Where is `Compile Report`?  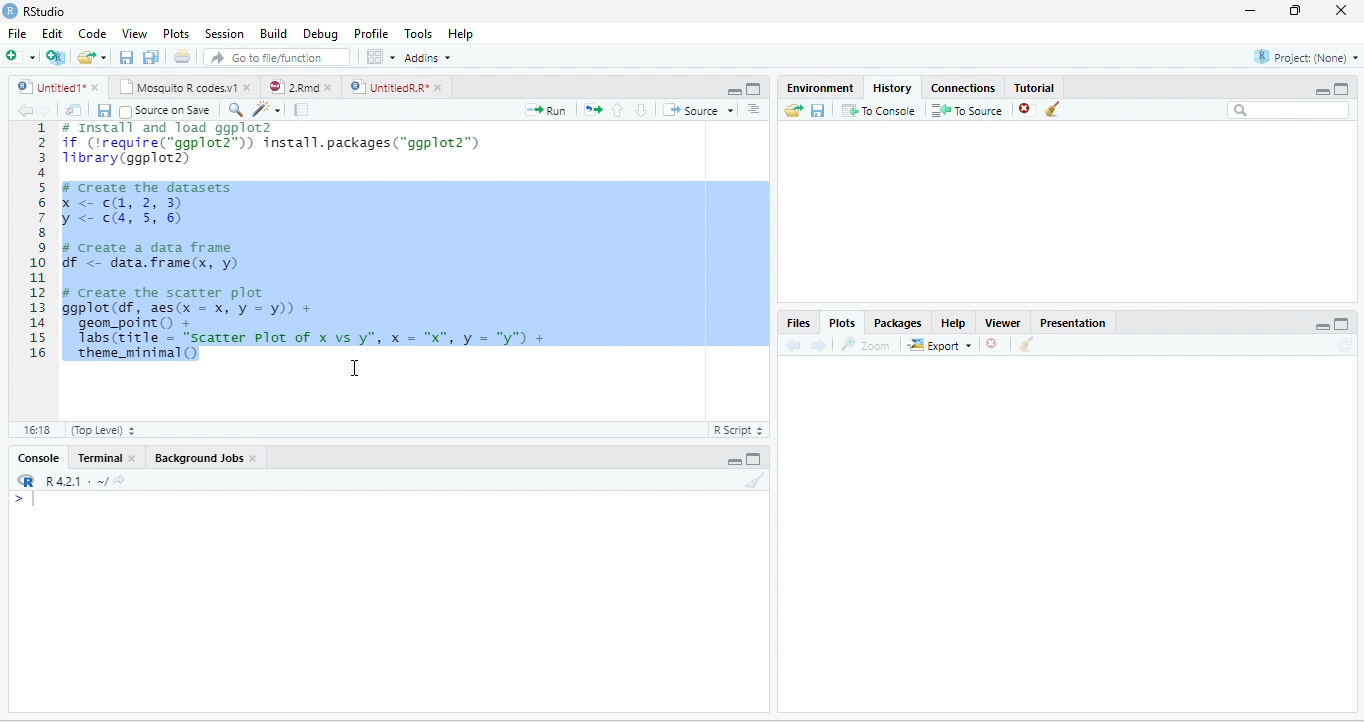 Compile Report is located at coordinates (301, 110).